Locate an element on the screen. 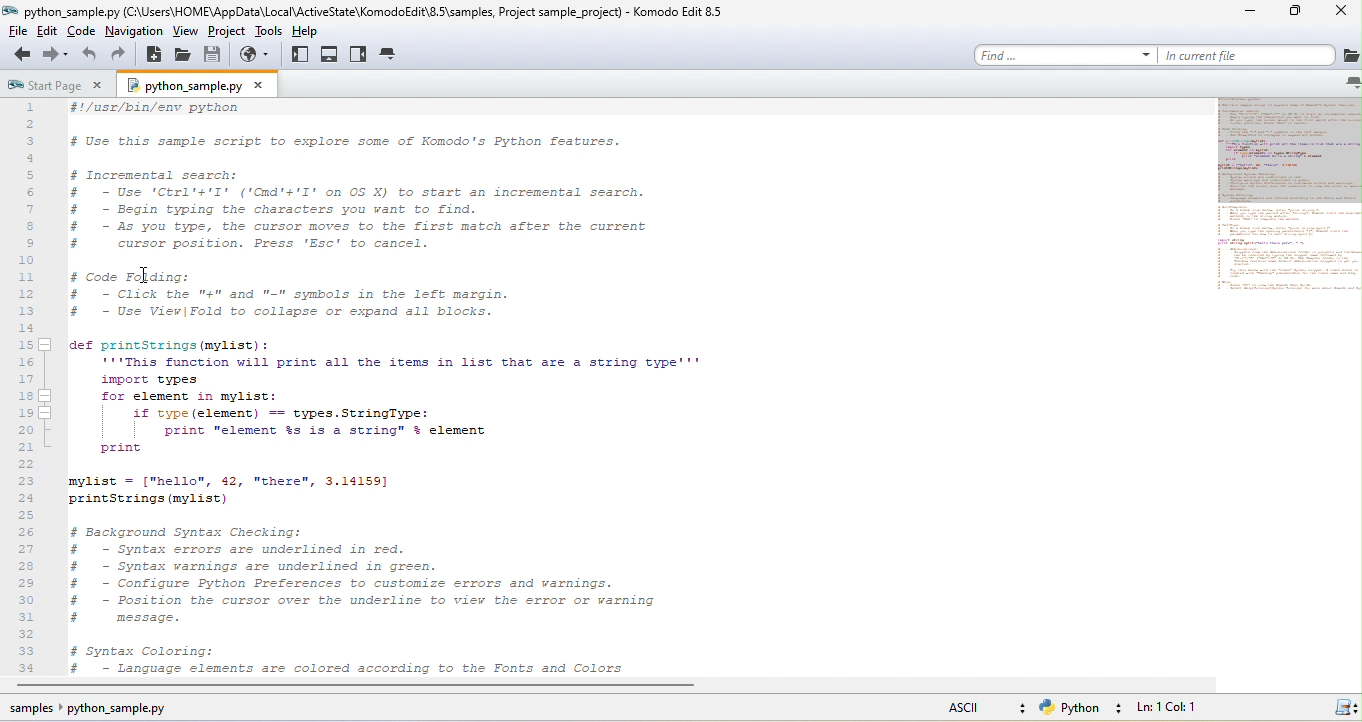 The height and width of the screenshot is (722, 1362). python is located at coordinates (1083, 709).